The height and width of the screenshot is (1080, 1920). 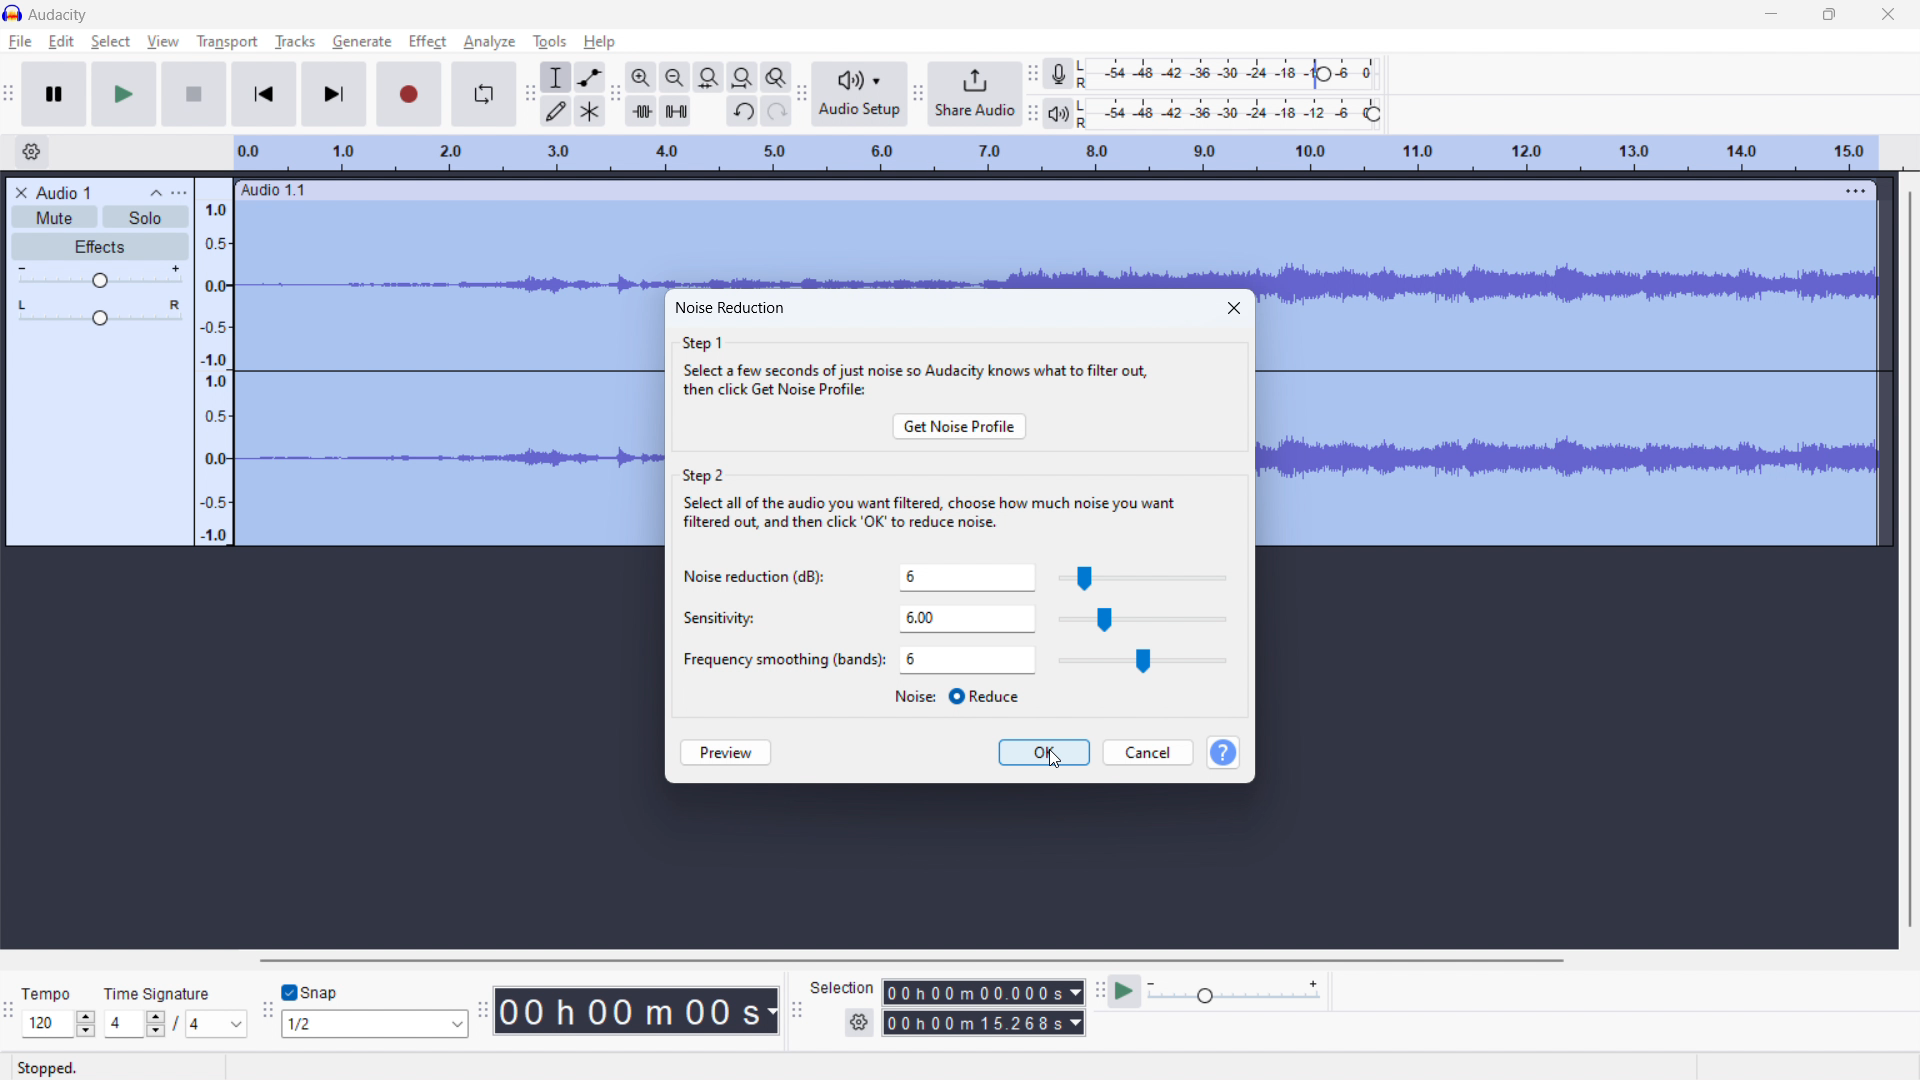 I want to click on timeline settings, so click(x=32, y=151).